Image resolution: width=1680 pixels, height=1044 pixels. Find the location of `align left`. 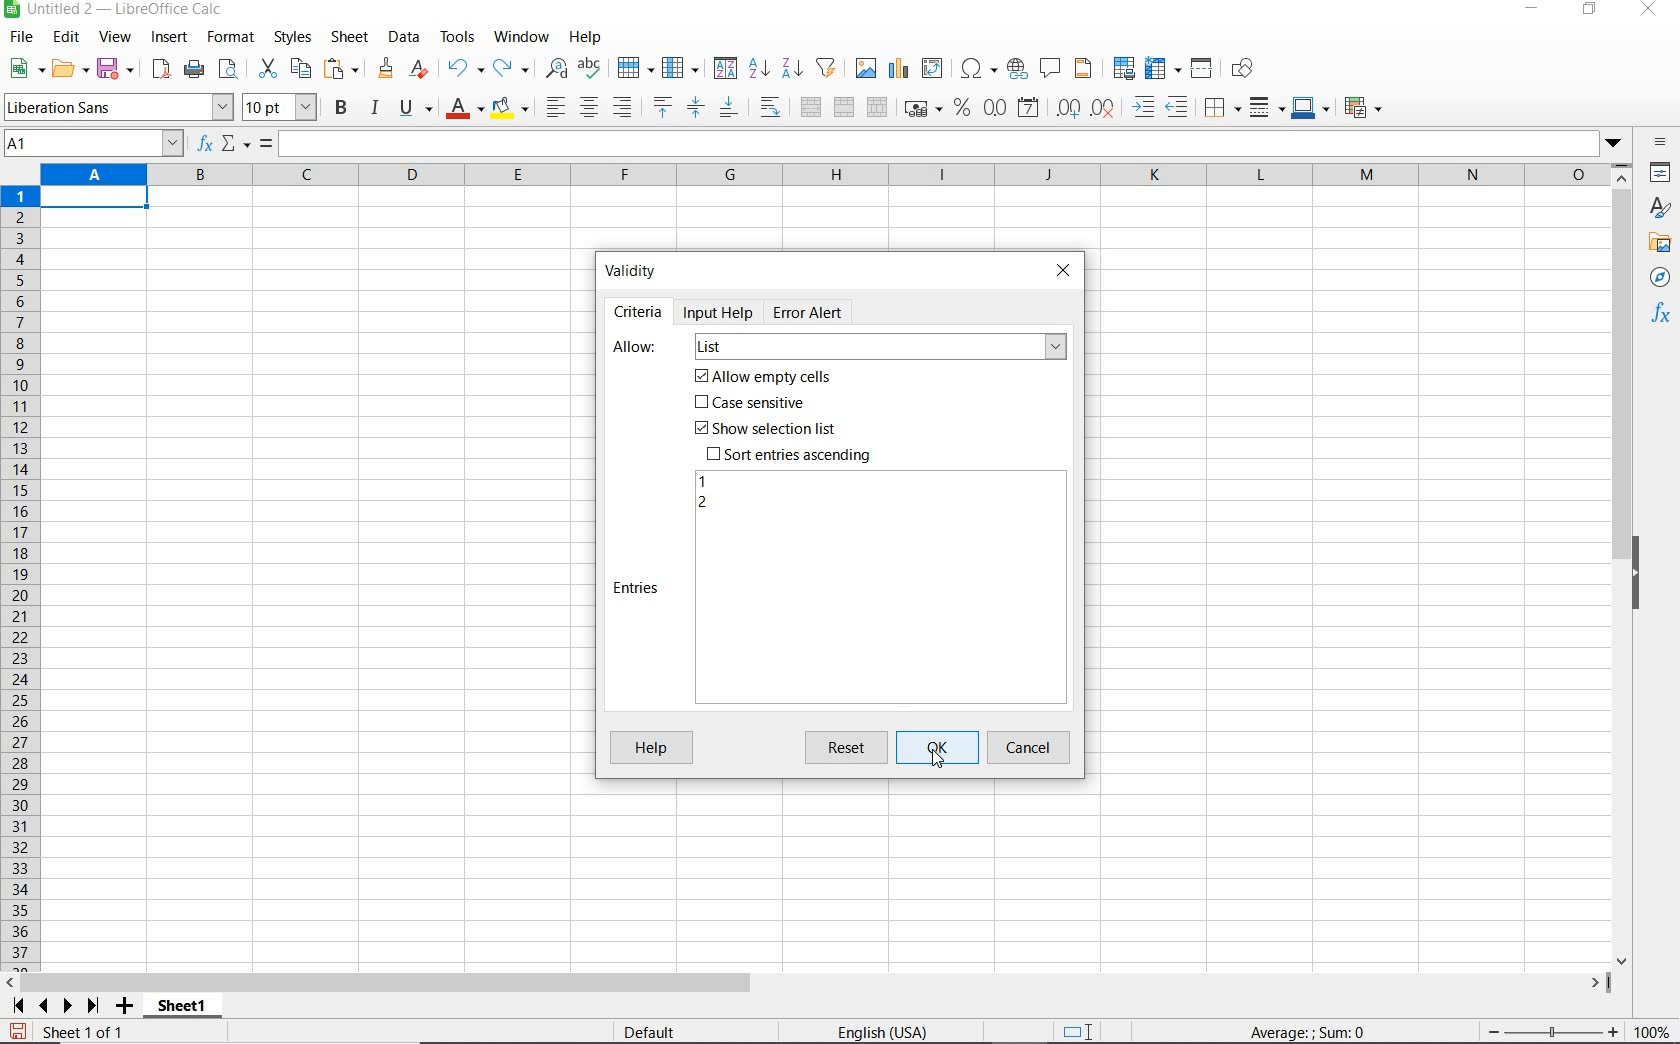

align left is located at coordinates (554, 109).